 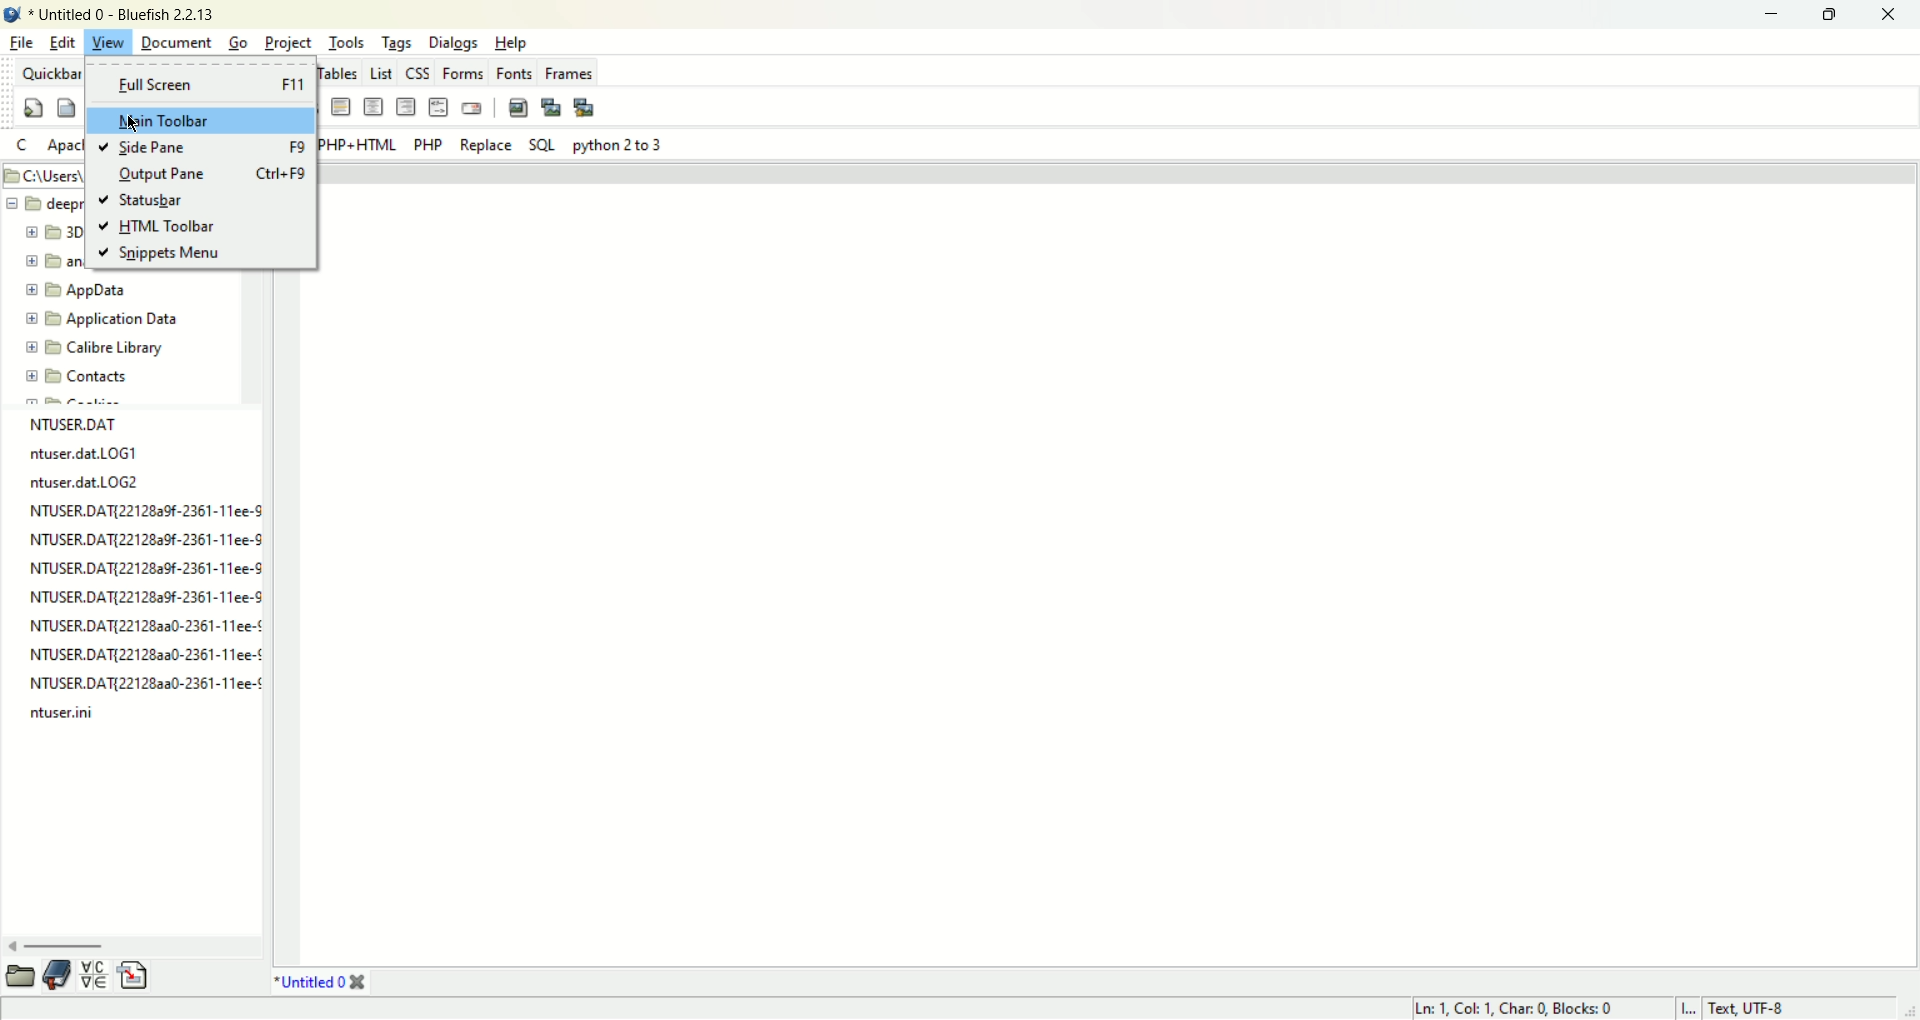 What do you see at coordinates (514, 72) in the screenshot?
I see `fonts` at bounding box center [514, 72].